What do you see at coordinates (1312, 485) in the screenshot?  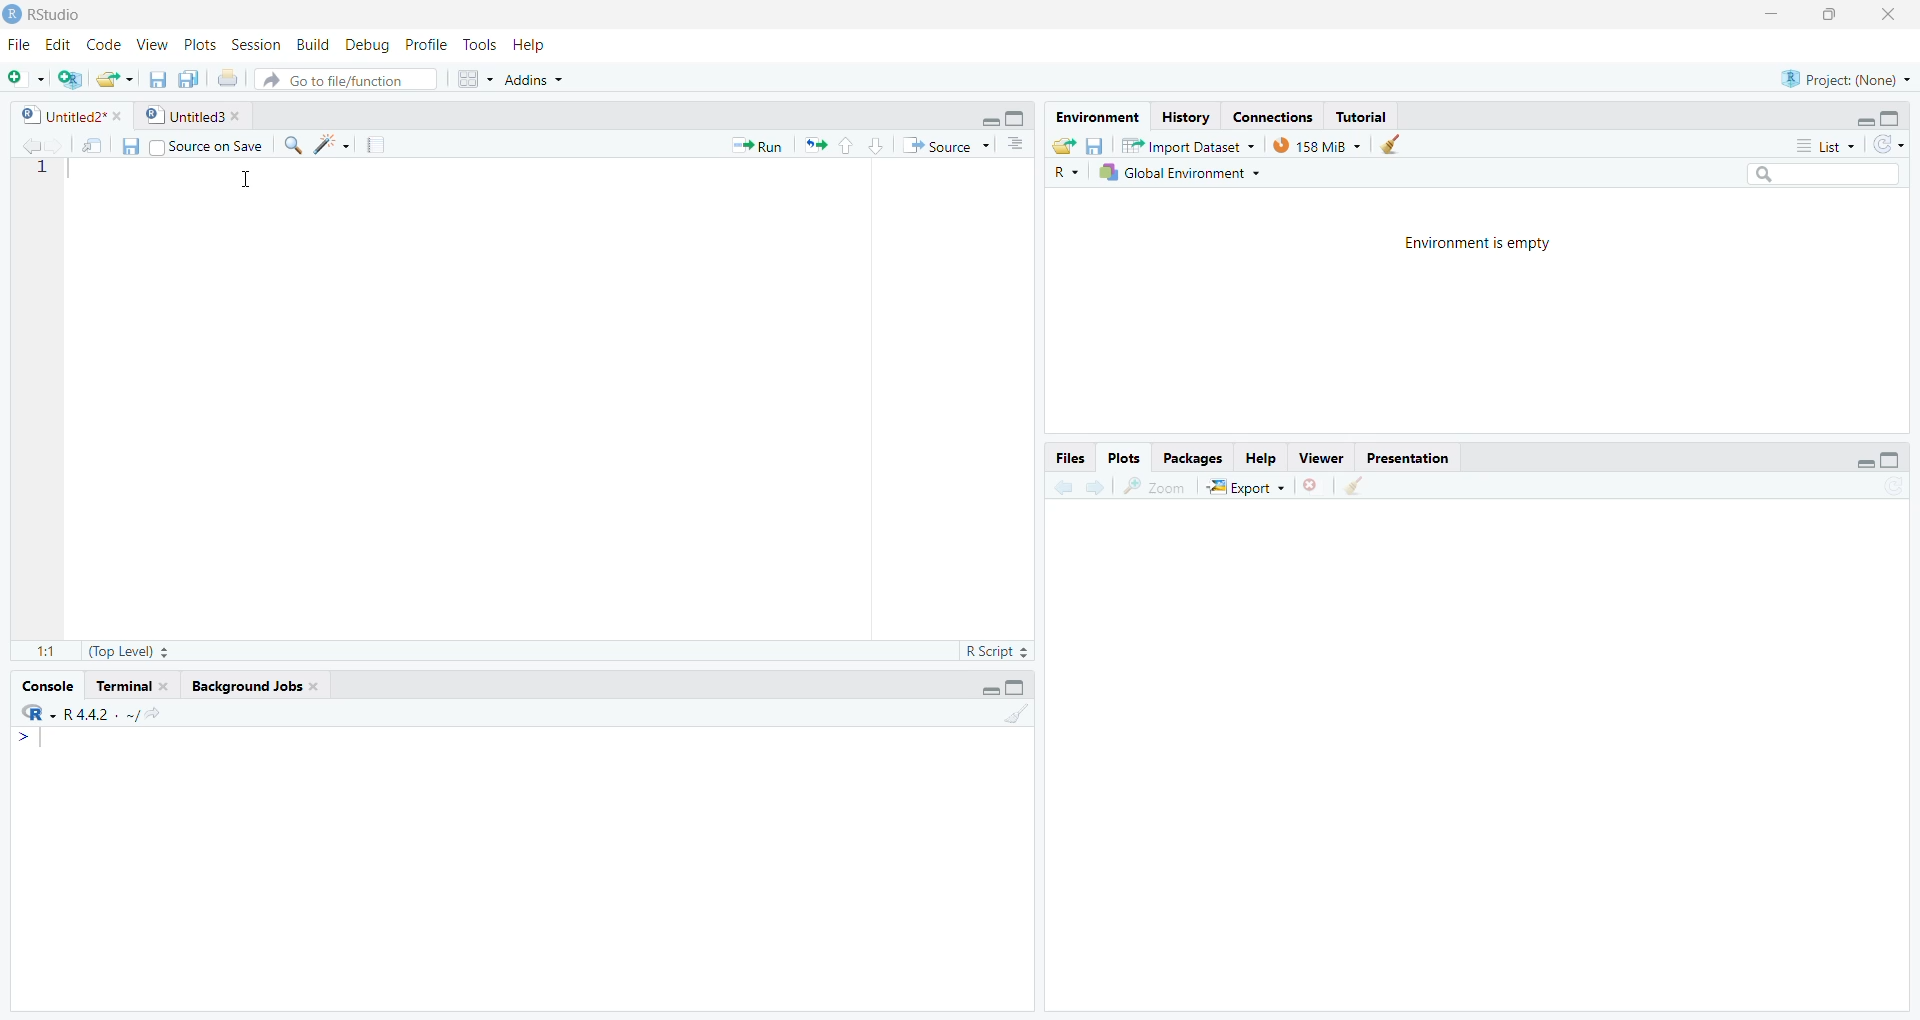 I see `remove current viewer` at bounding box center [1312, 485].